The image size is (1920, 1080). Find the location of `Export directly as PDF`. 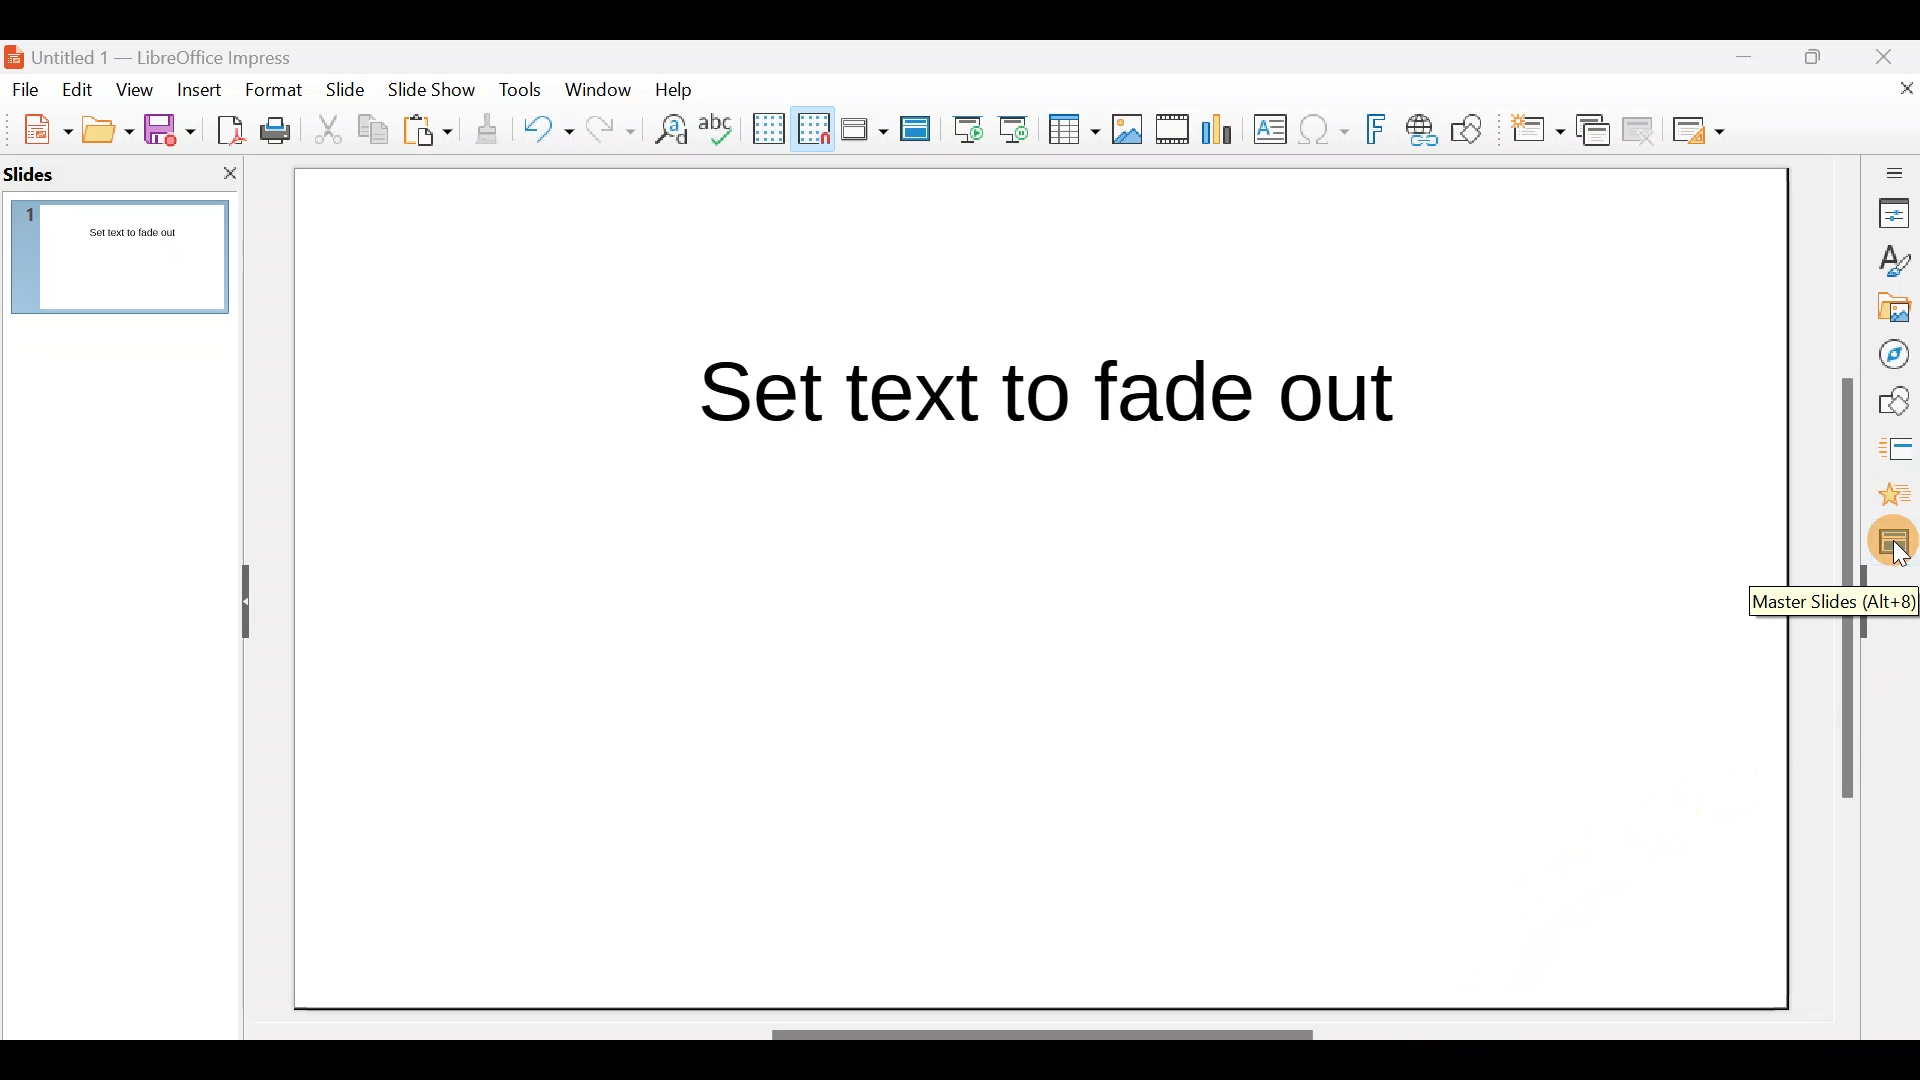

Export directly as PDF is located at coordinates (226, 128).